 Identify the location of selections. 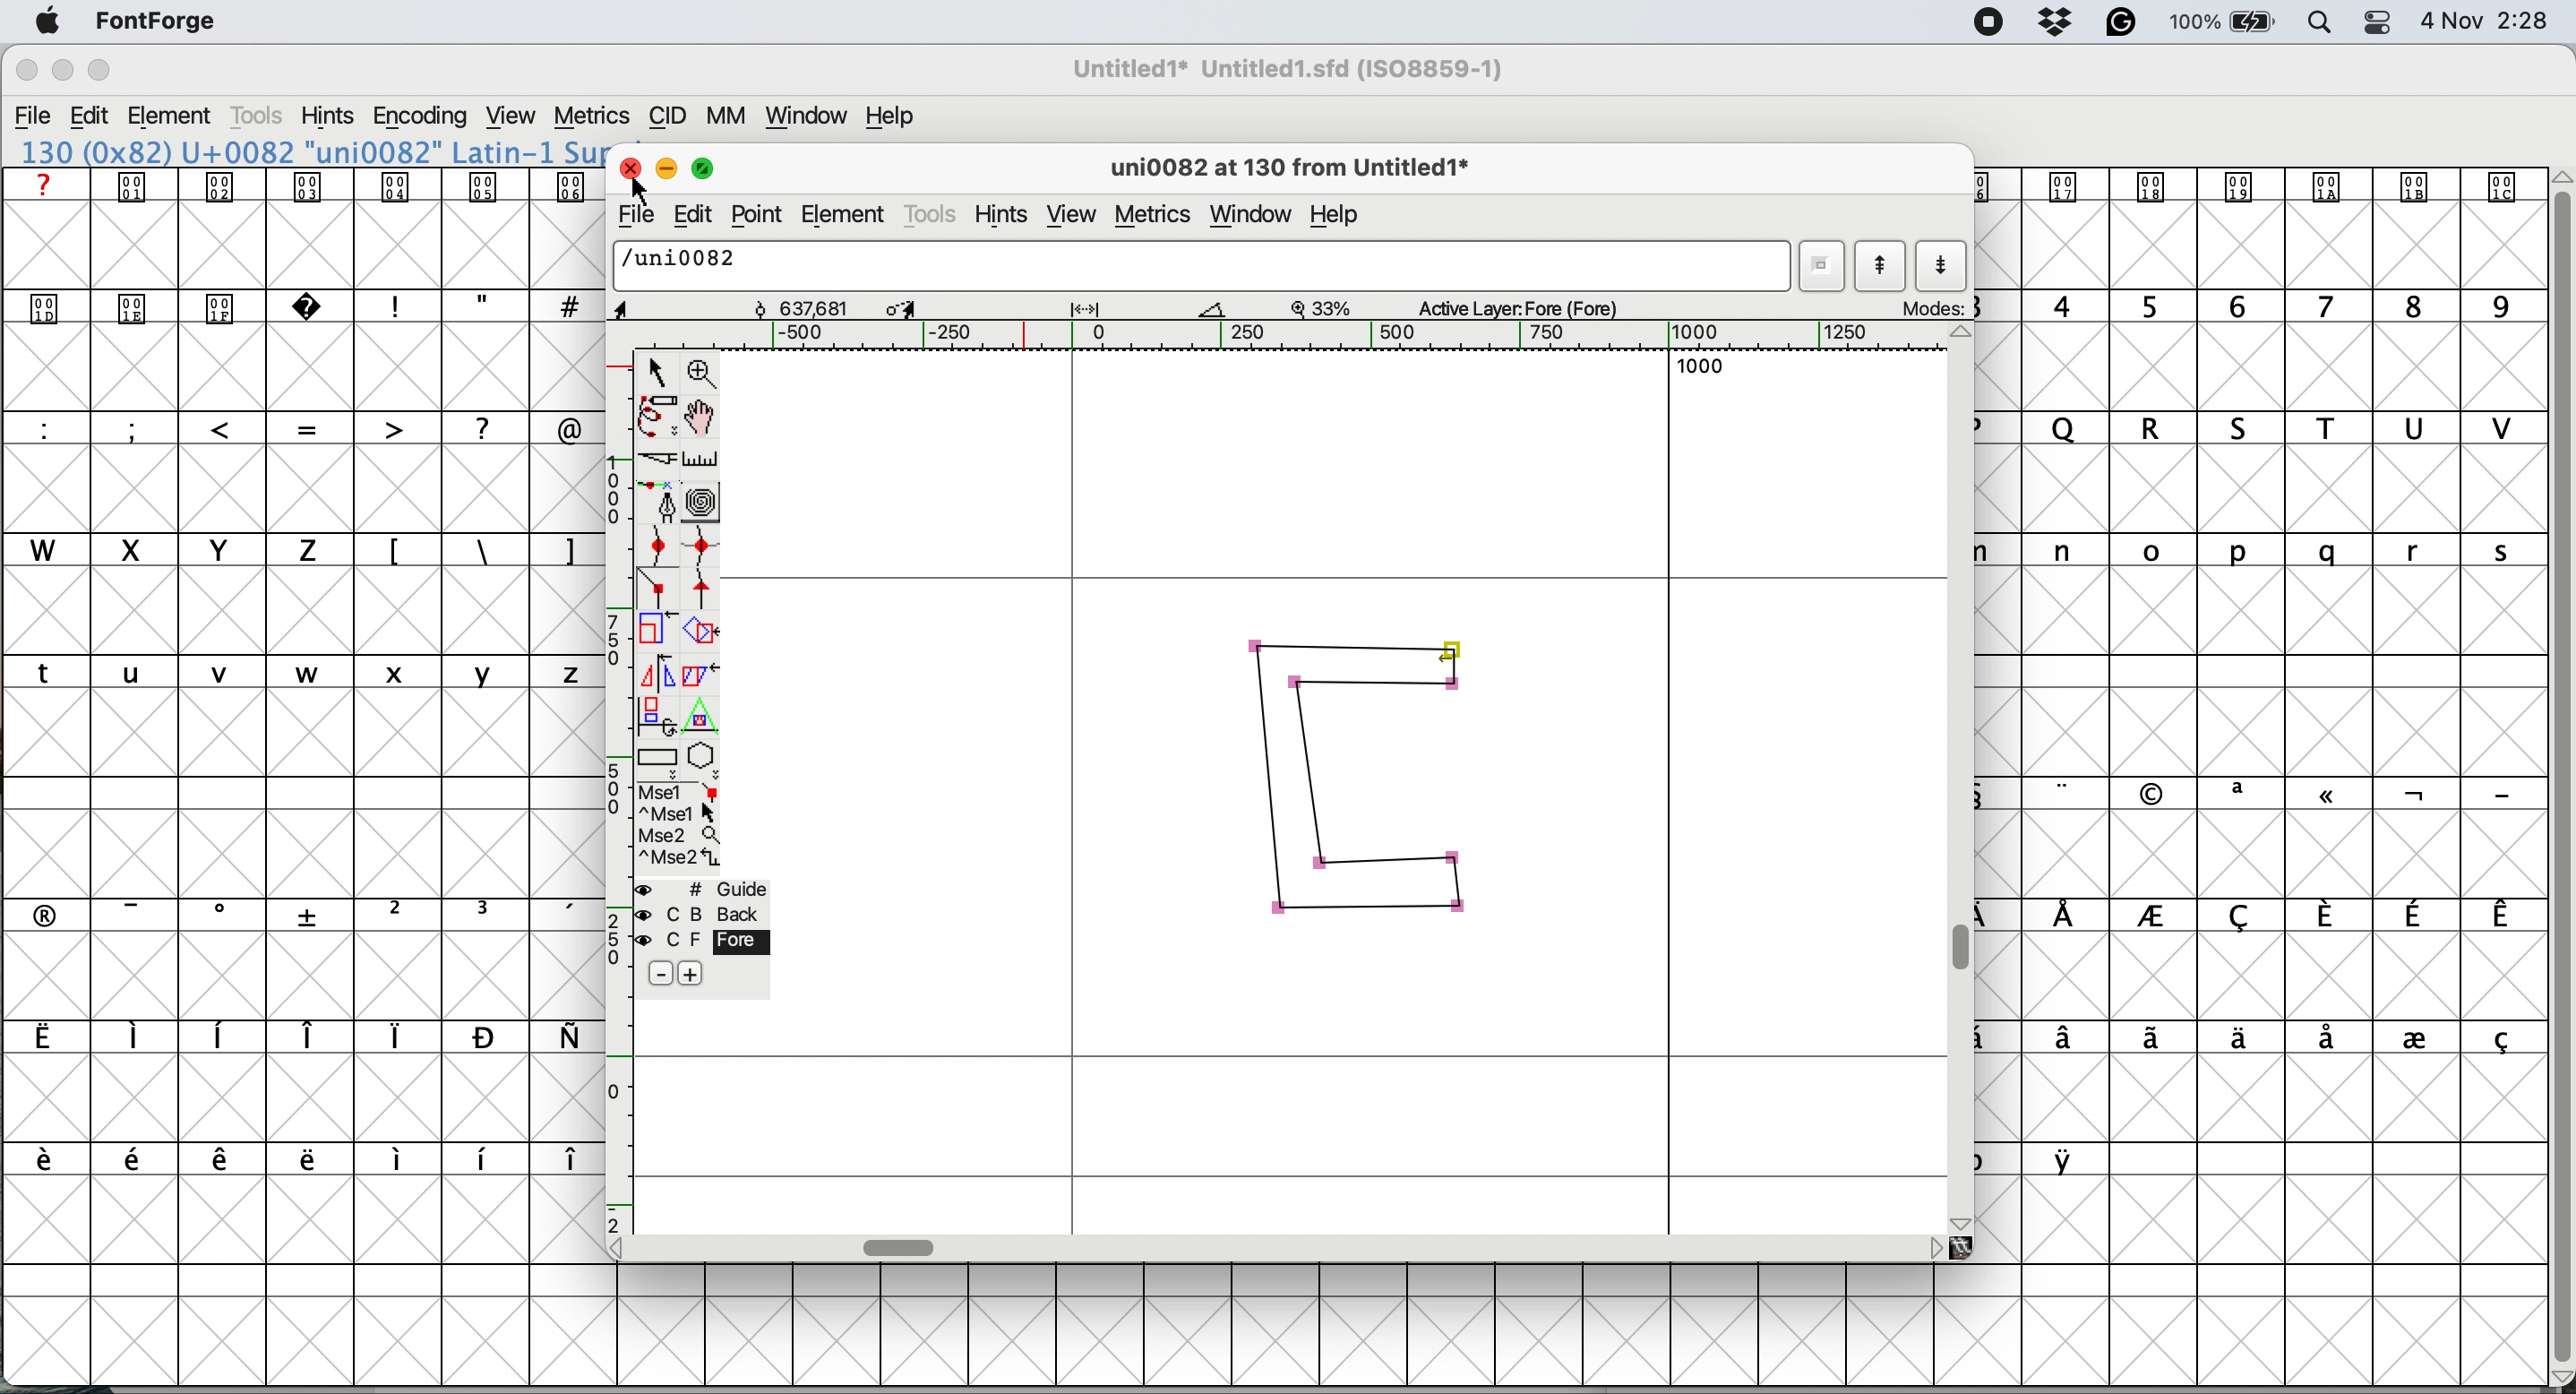
(681, 828).